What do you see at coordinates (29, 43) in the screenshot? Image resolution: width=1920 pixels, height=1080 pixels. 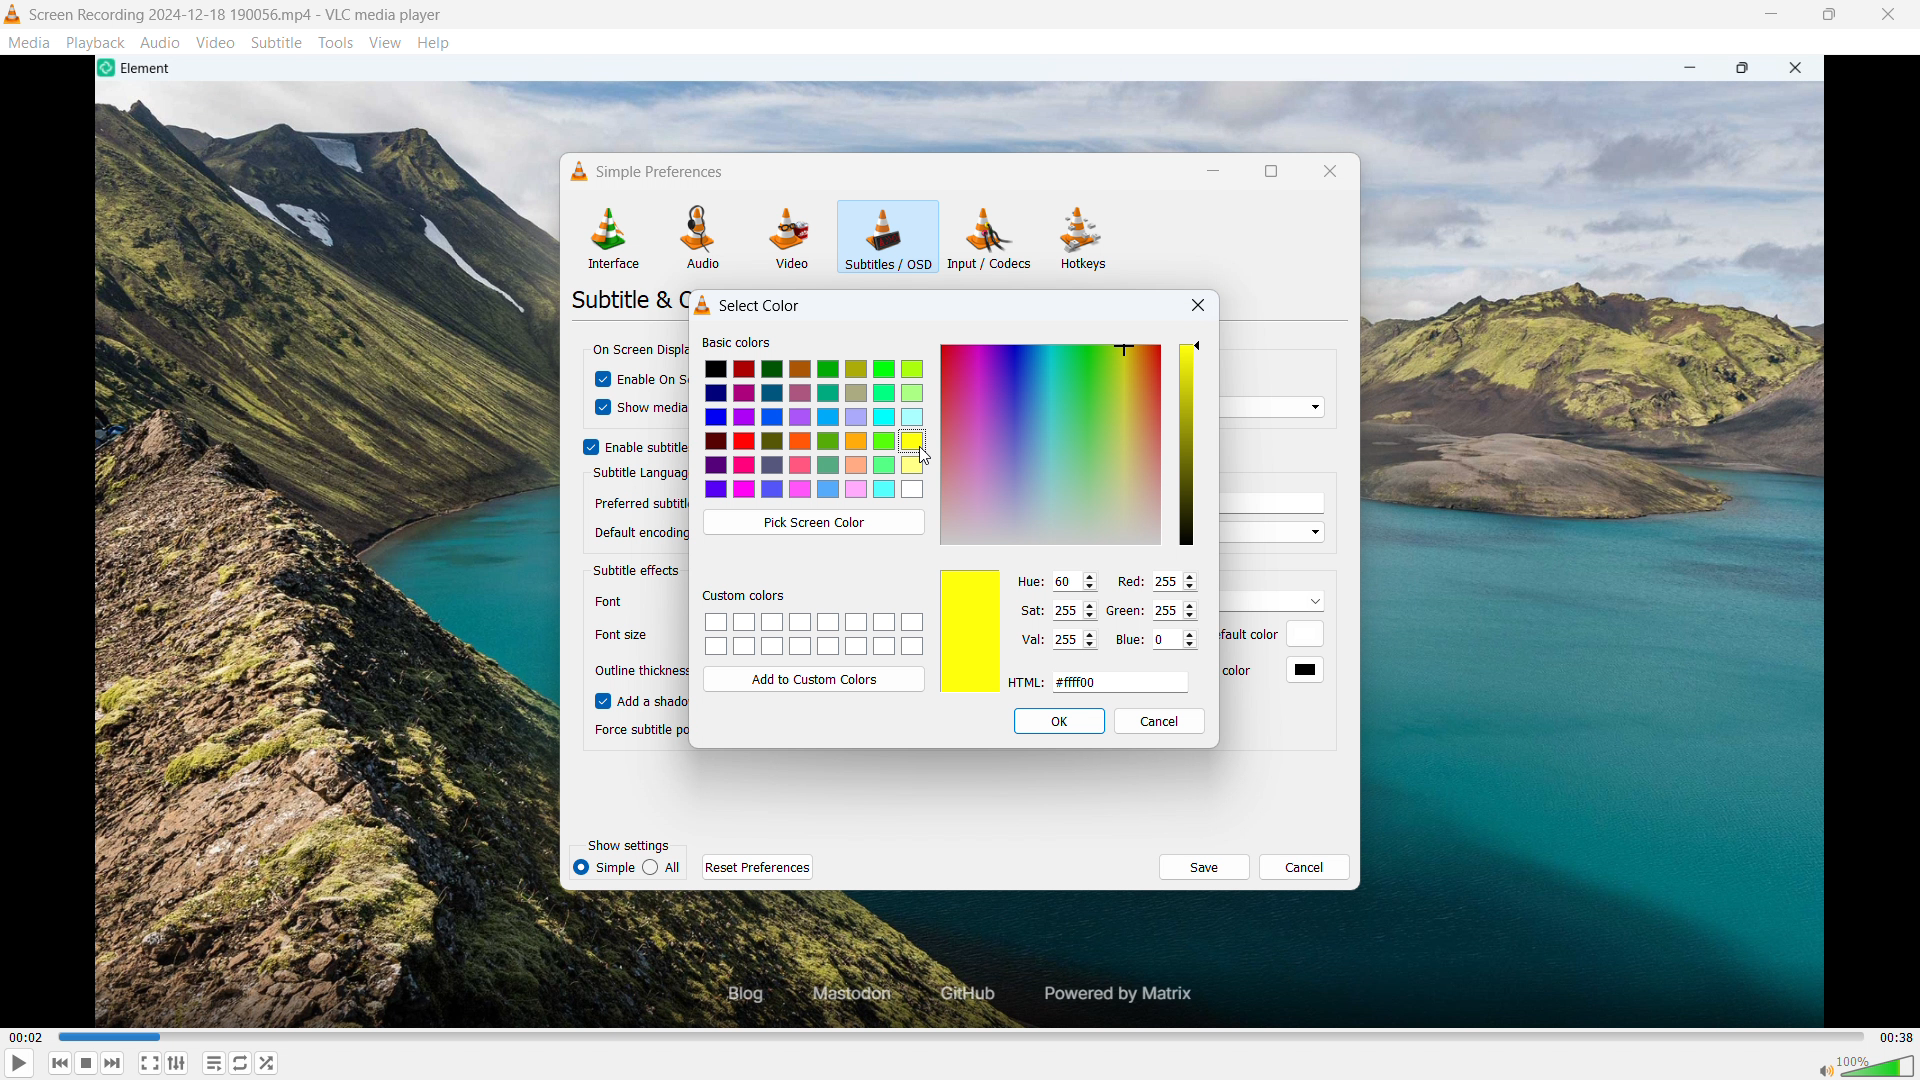 I see `Media ` at bounding box center [29, 43].